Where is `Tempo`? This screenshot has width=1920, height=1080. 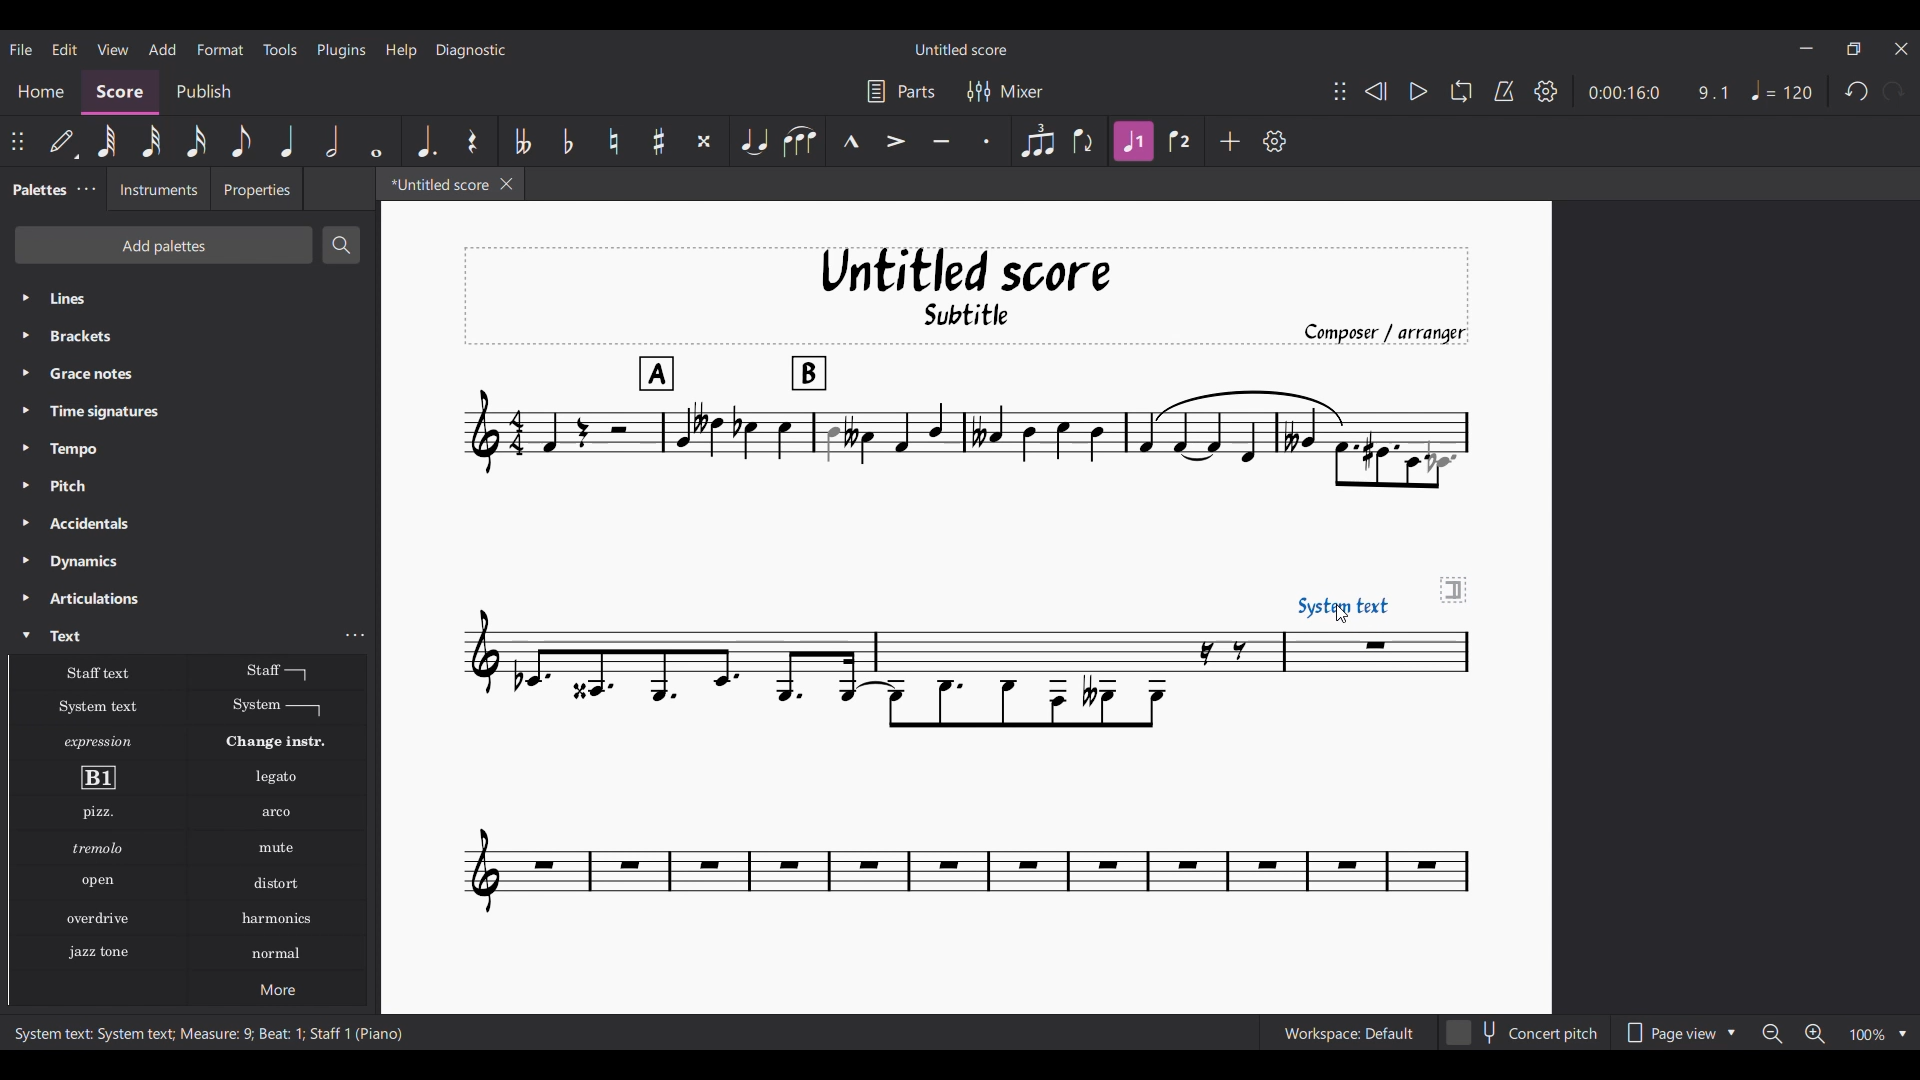 Tempo is located at coordinates (190, 449).